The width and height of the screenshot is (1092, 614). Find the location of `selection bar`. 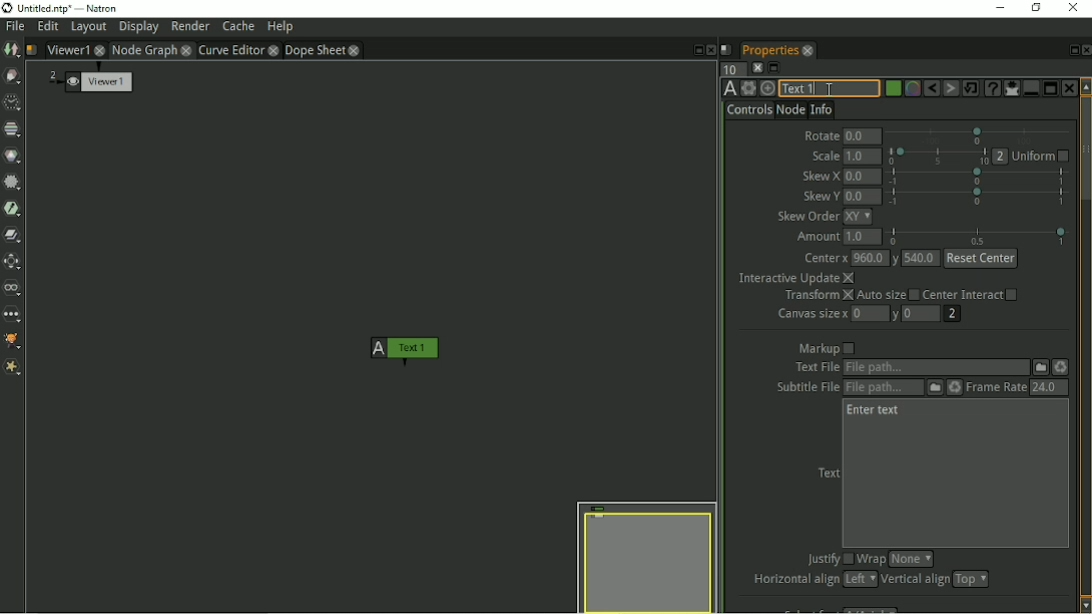

selection bar is located at coordinates (980, 235).